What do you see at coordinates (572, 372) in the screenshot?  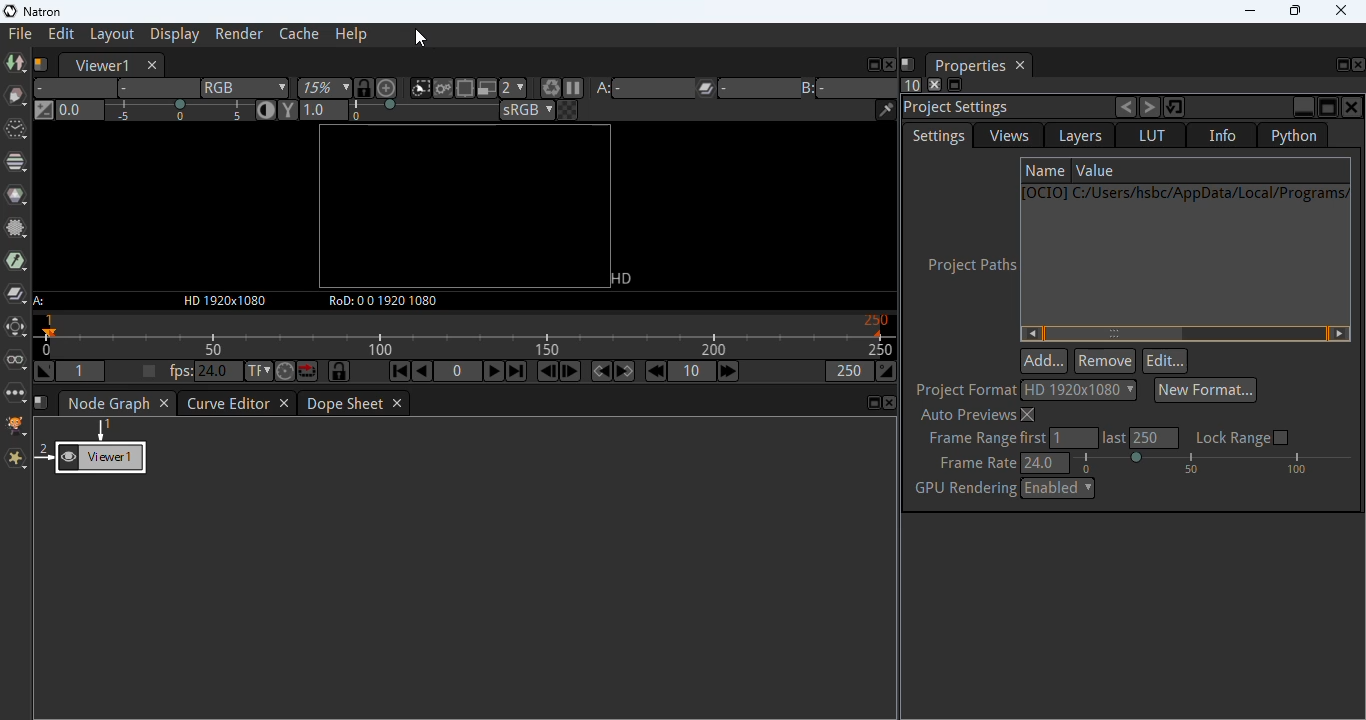 I see `next frame` at bounding box center [572, 372].